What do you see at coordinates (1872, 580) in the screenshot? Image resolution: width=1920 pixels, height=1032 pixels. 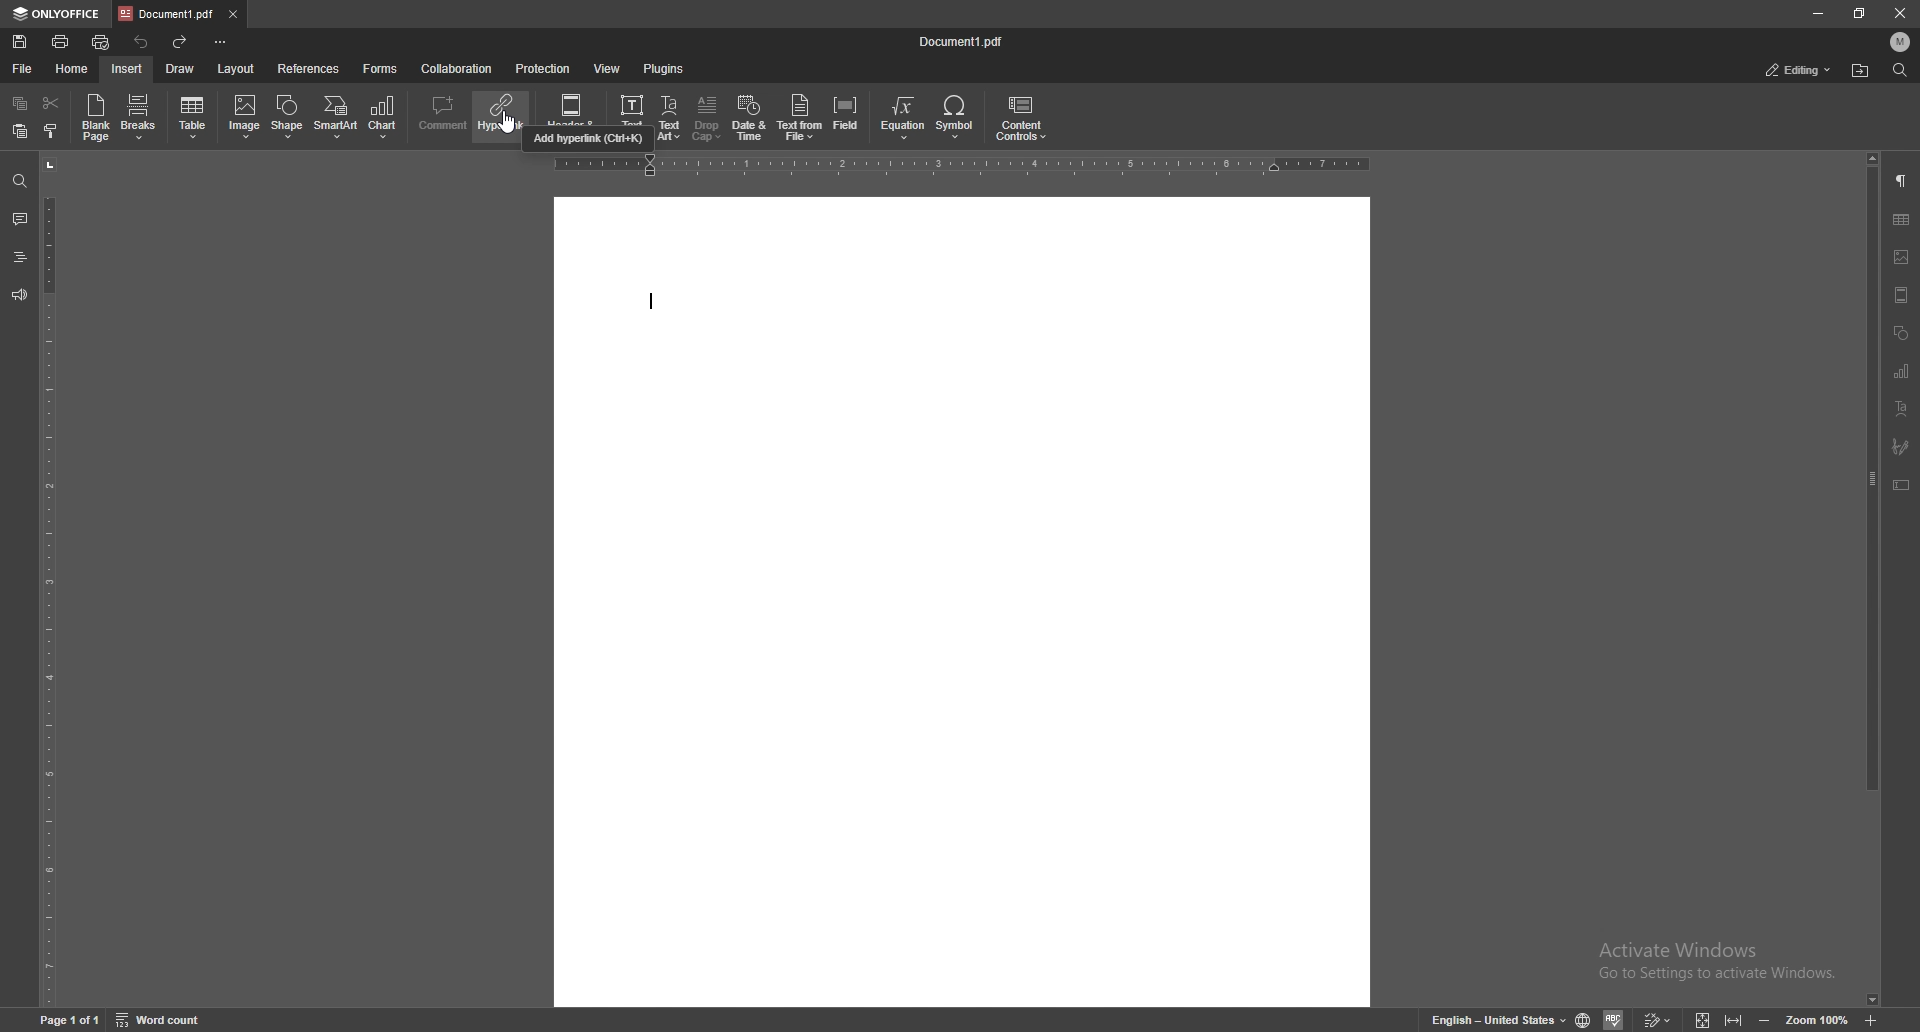 I see `scroll bar` at bounding box center [1872, 580].